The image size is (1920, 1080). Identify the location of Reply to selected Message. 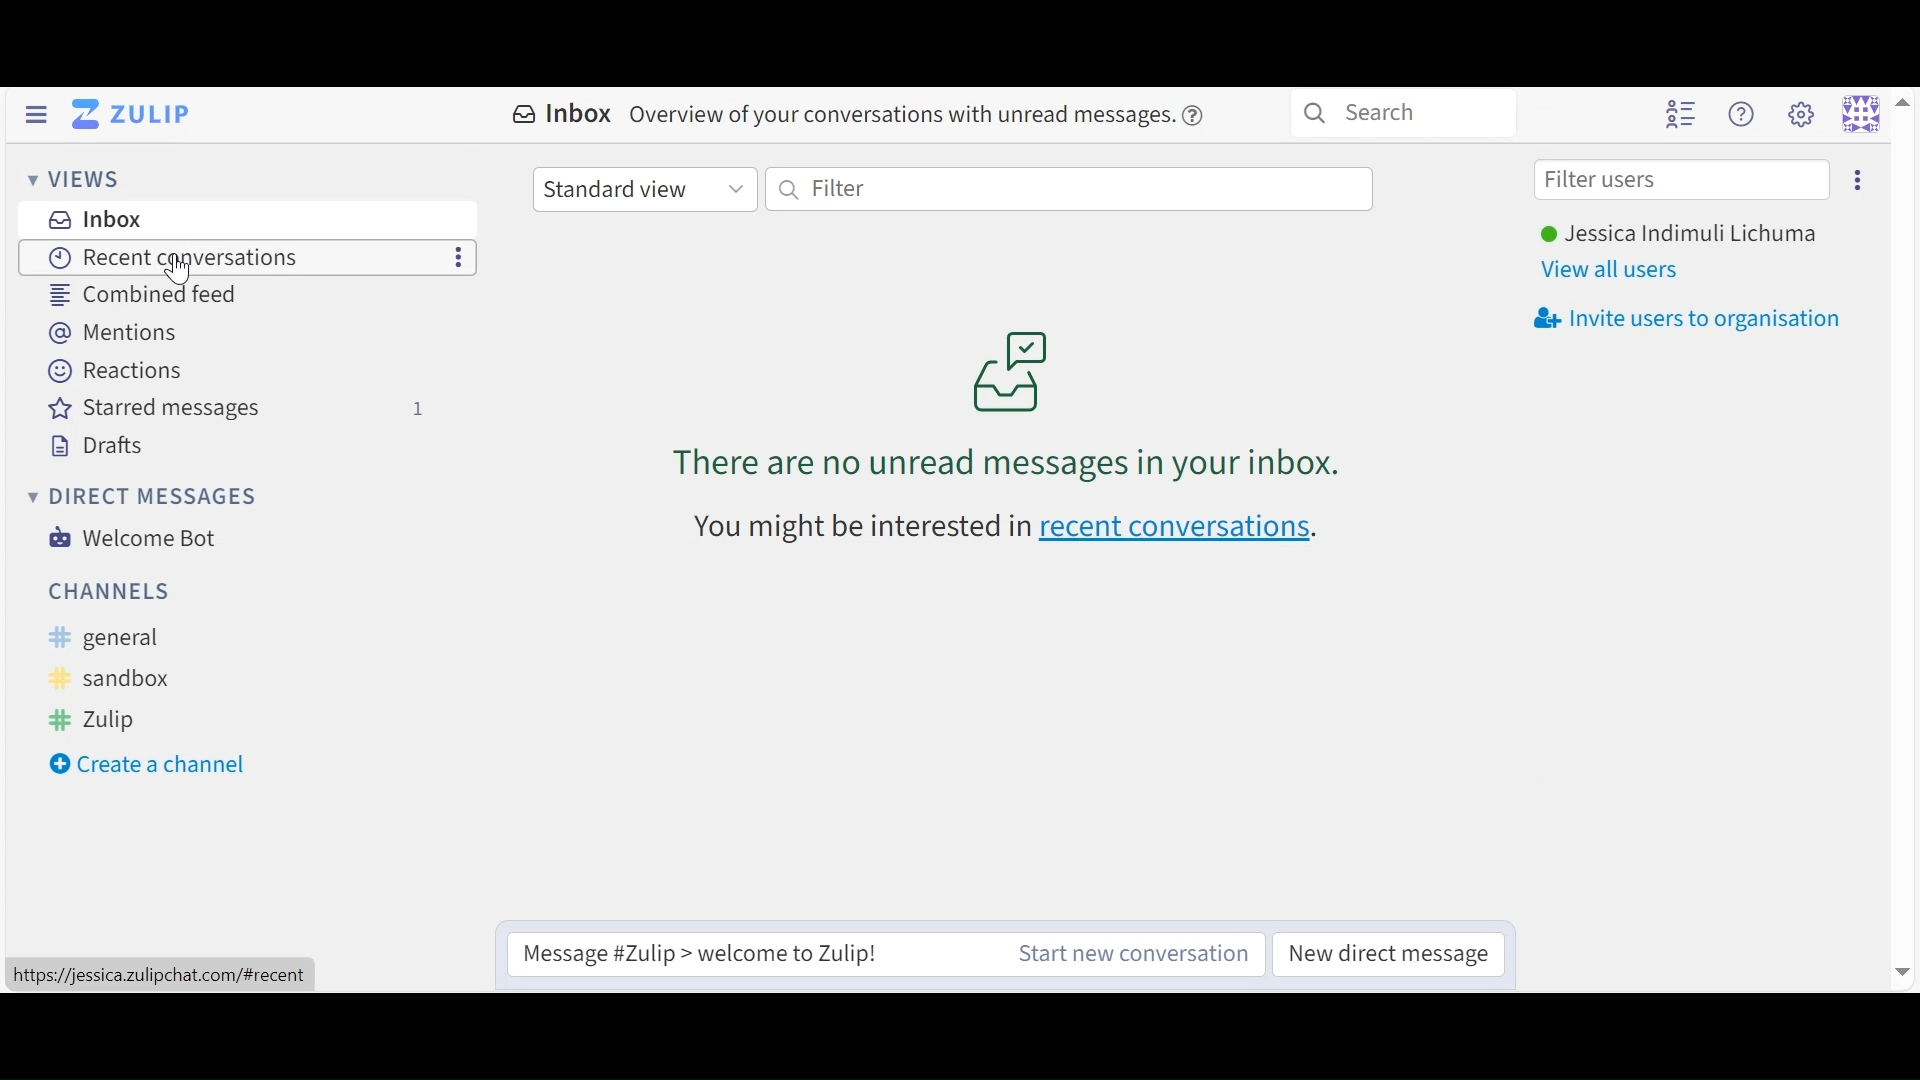
(751, 952).